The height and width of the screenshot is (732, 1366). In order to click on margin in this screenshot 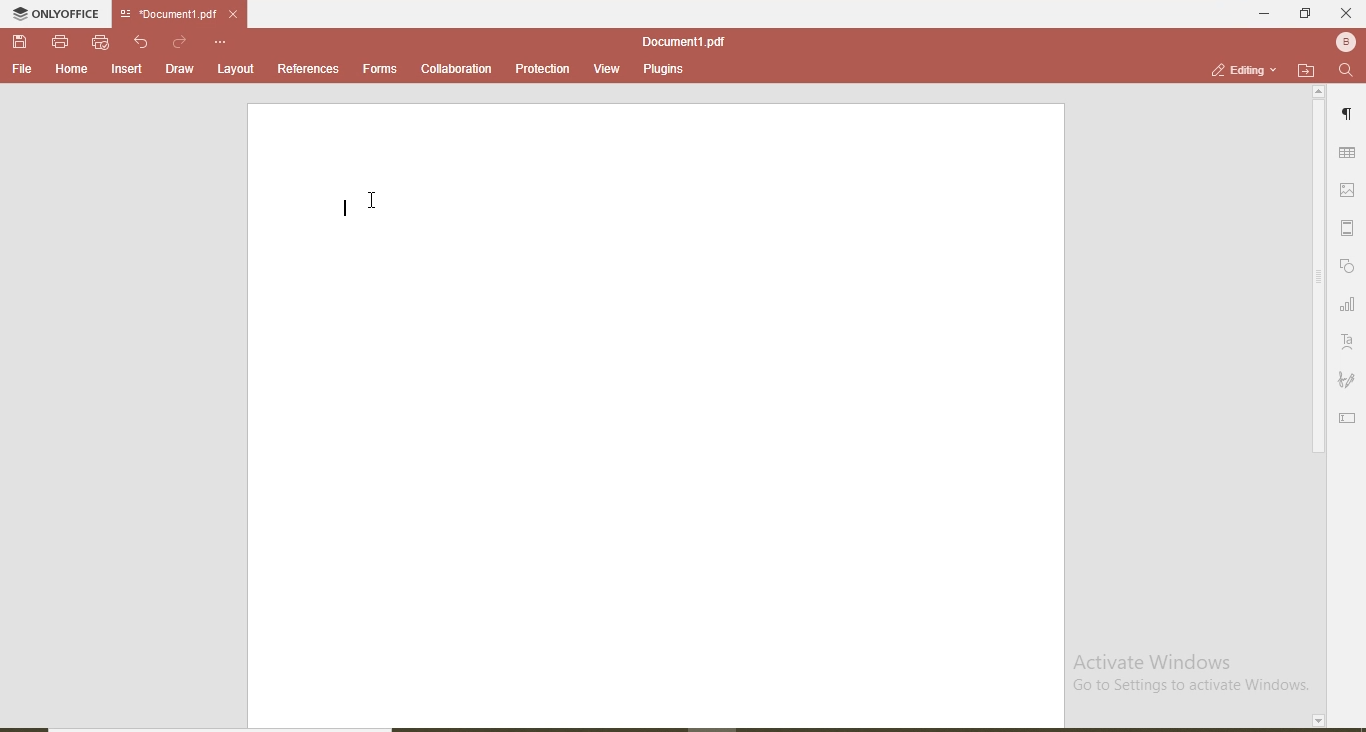, I will do `click(1351, 228)`.